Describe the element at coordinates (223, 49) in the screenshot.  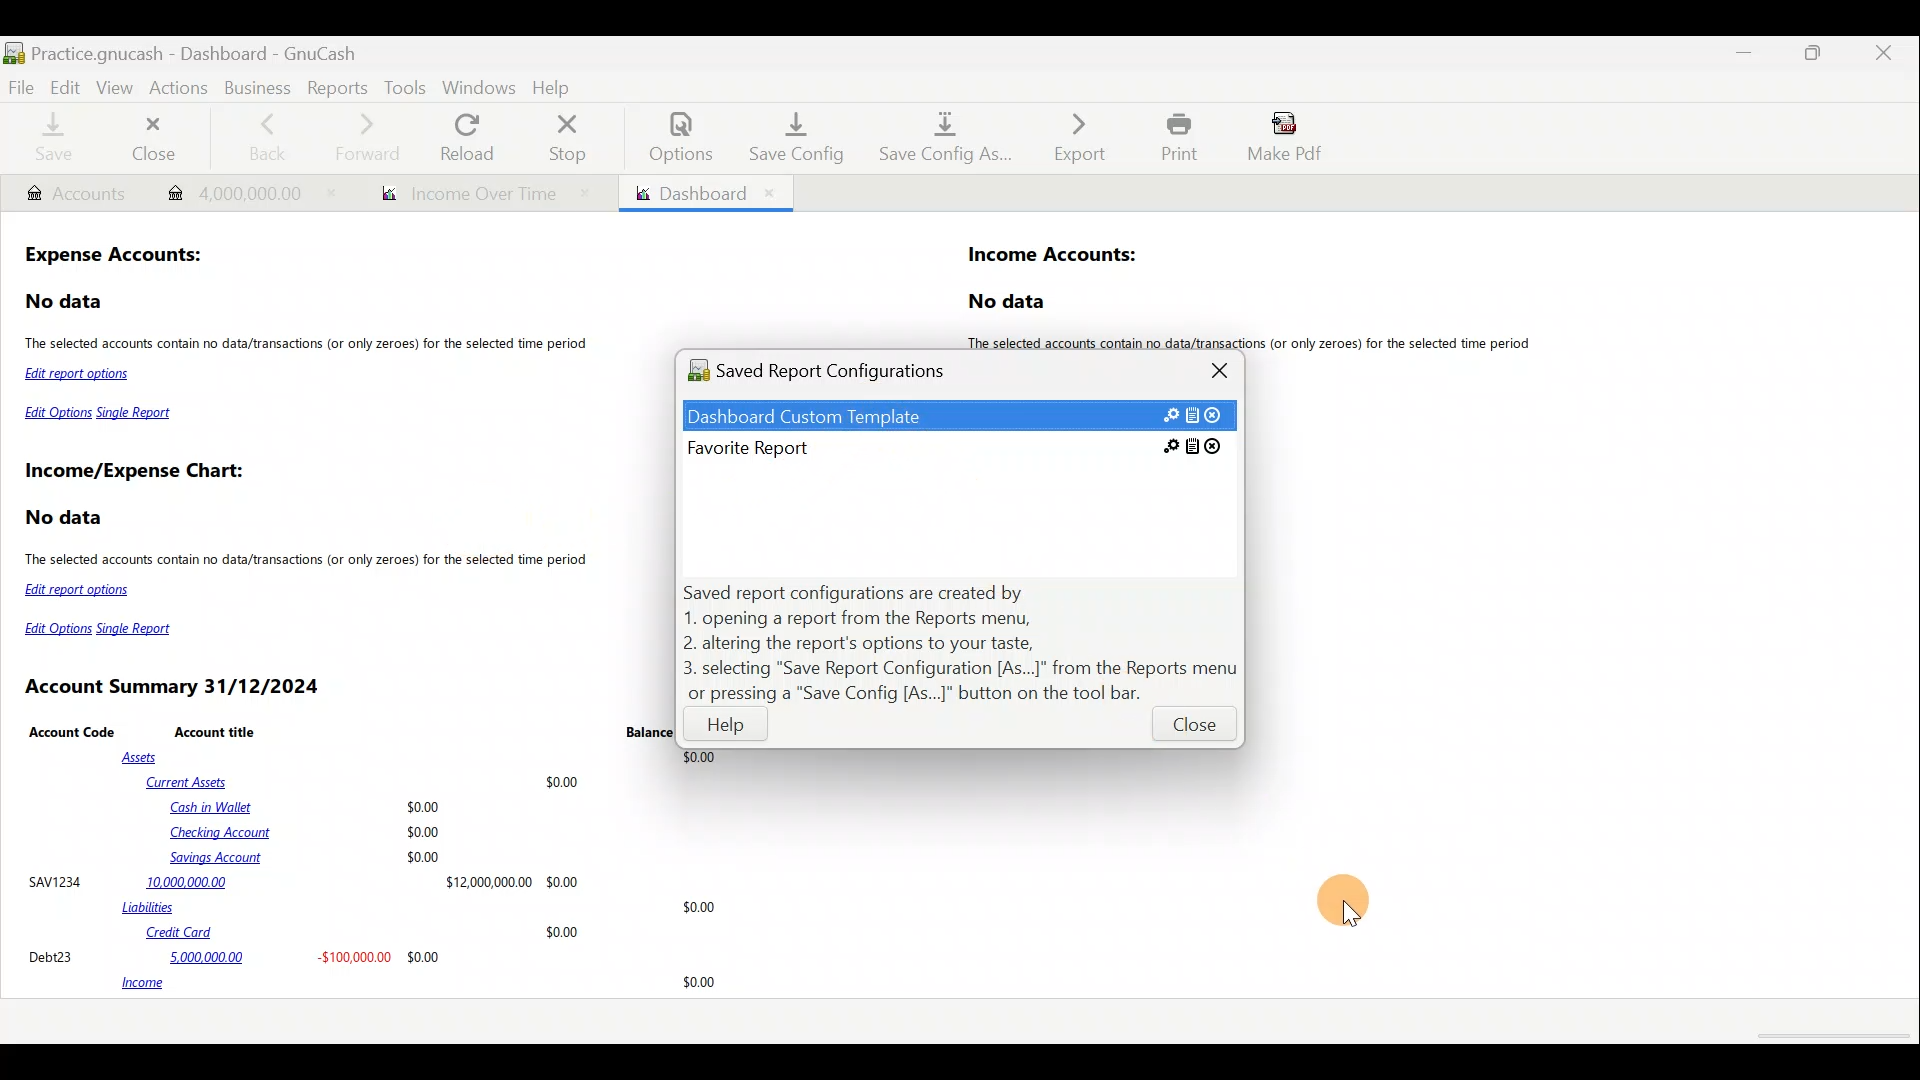
I see `Document name` at that location.